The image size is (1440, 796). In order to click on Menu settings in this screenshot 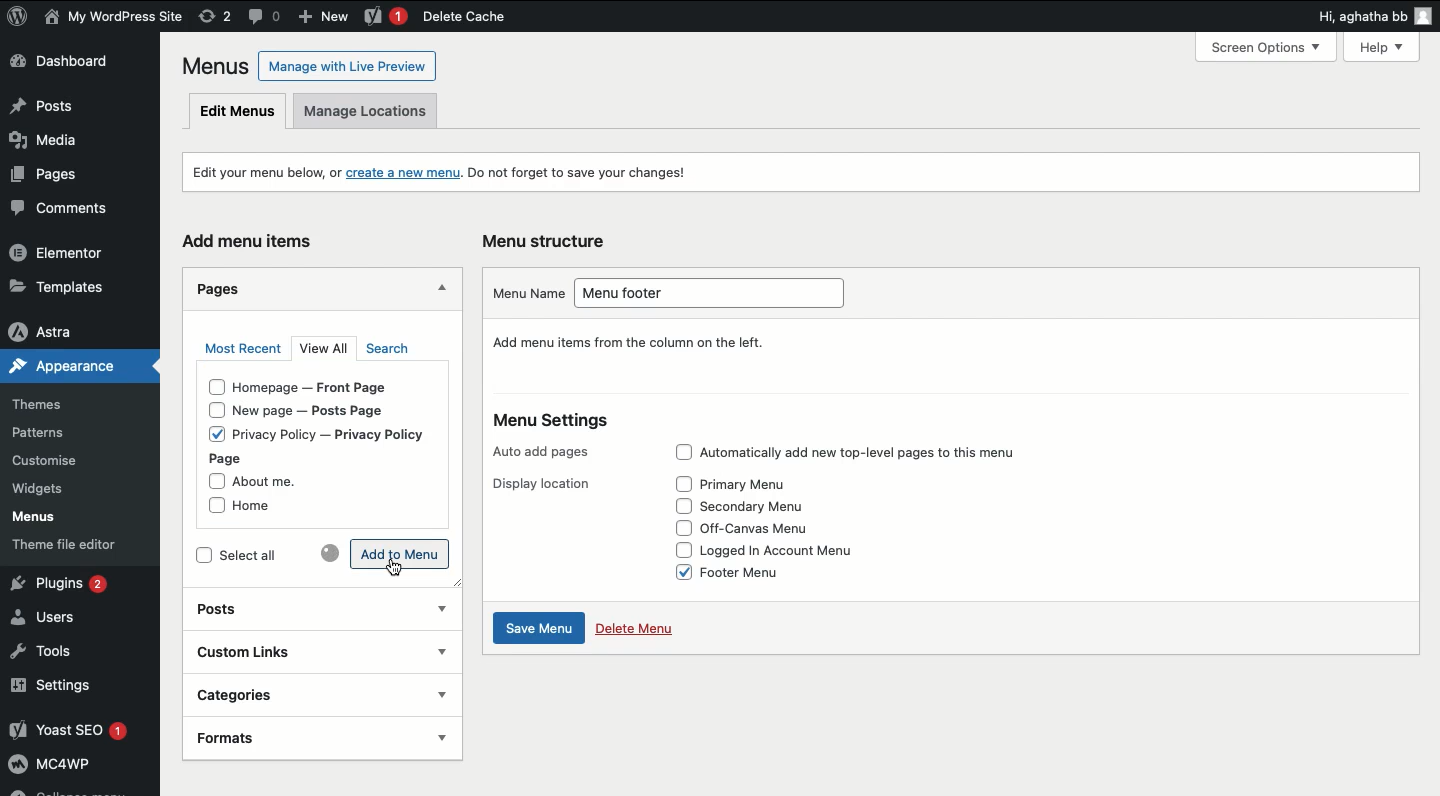, I will do `click(553, 423)`.